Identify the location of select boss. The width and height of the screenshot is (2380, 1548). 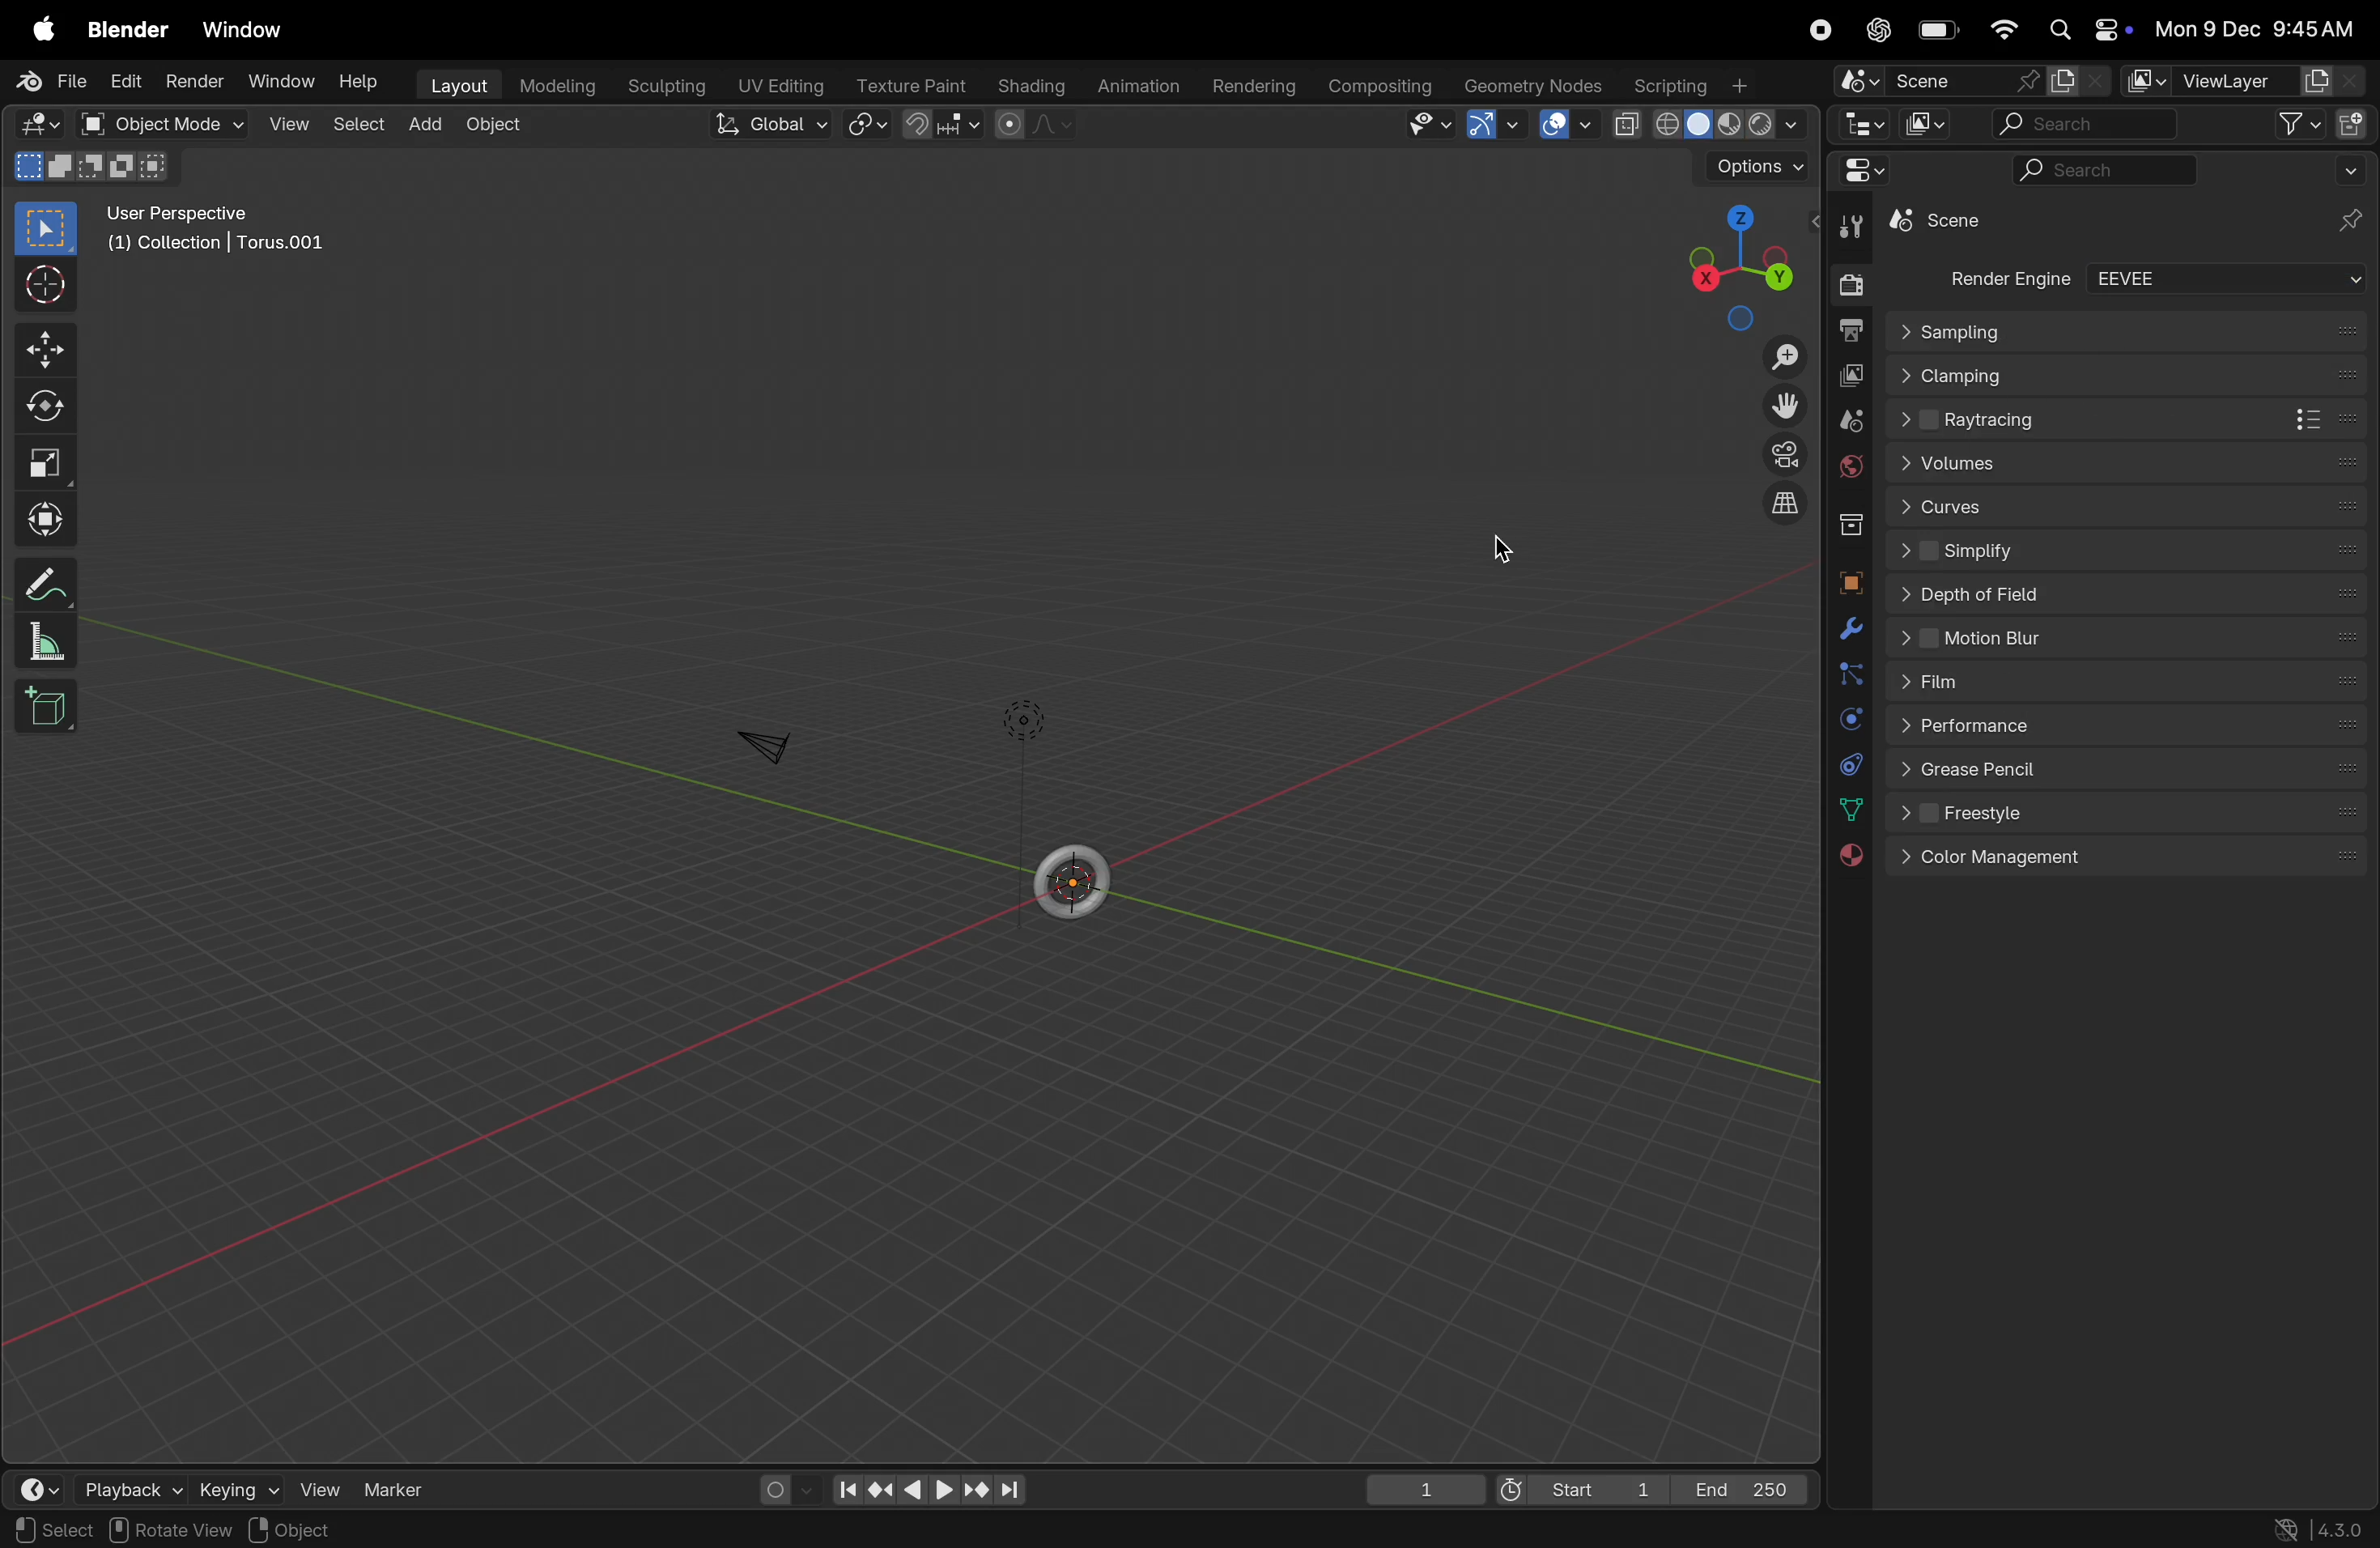
(53, 230).